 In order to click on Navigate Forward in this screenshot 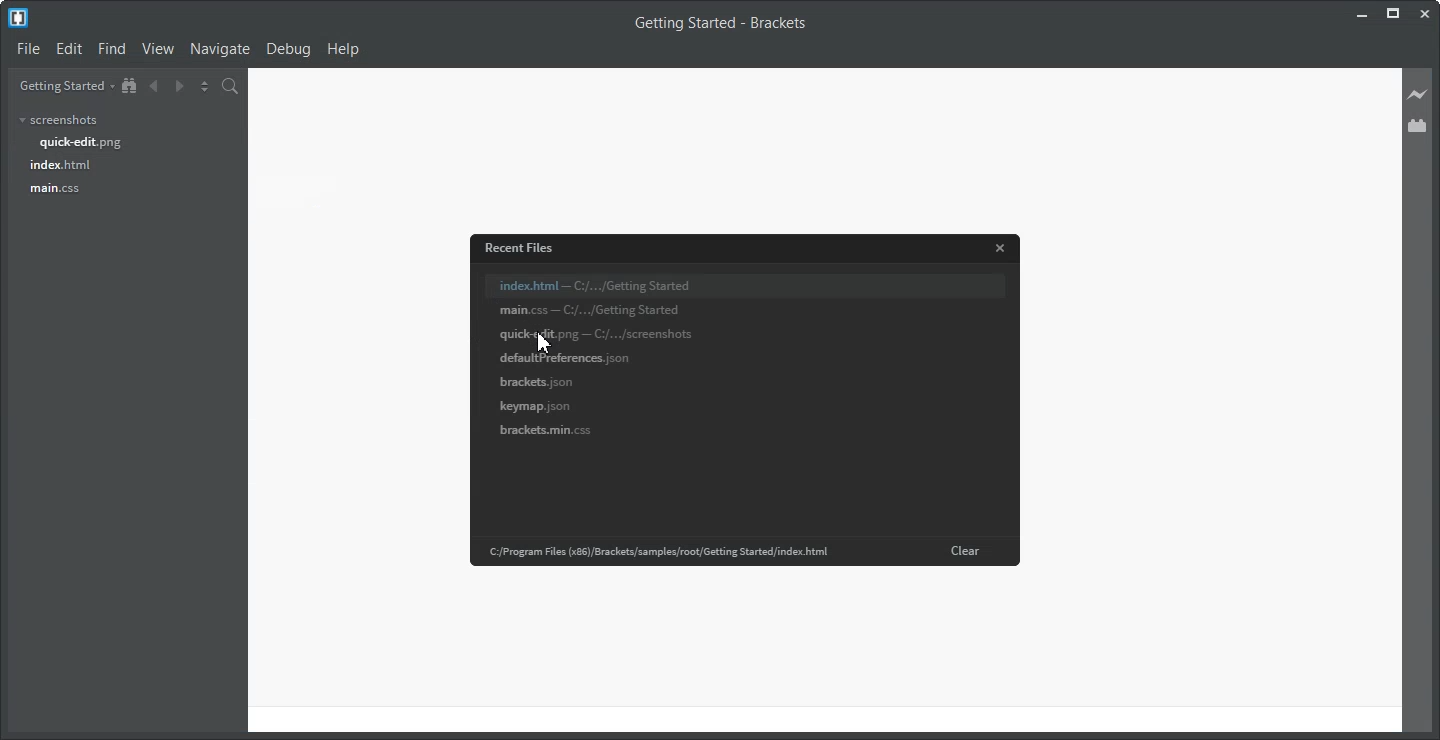, I will do `click(179, 86)`.